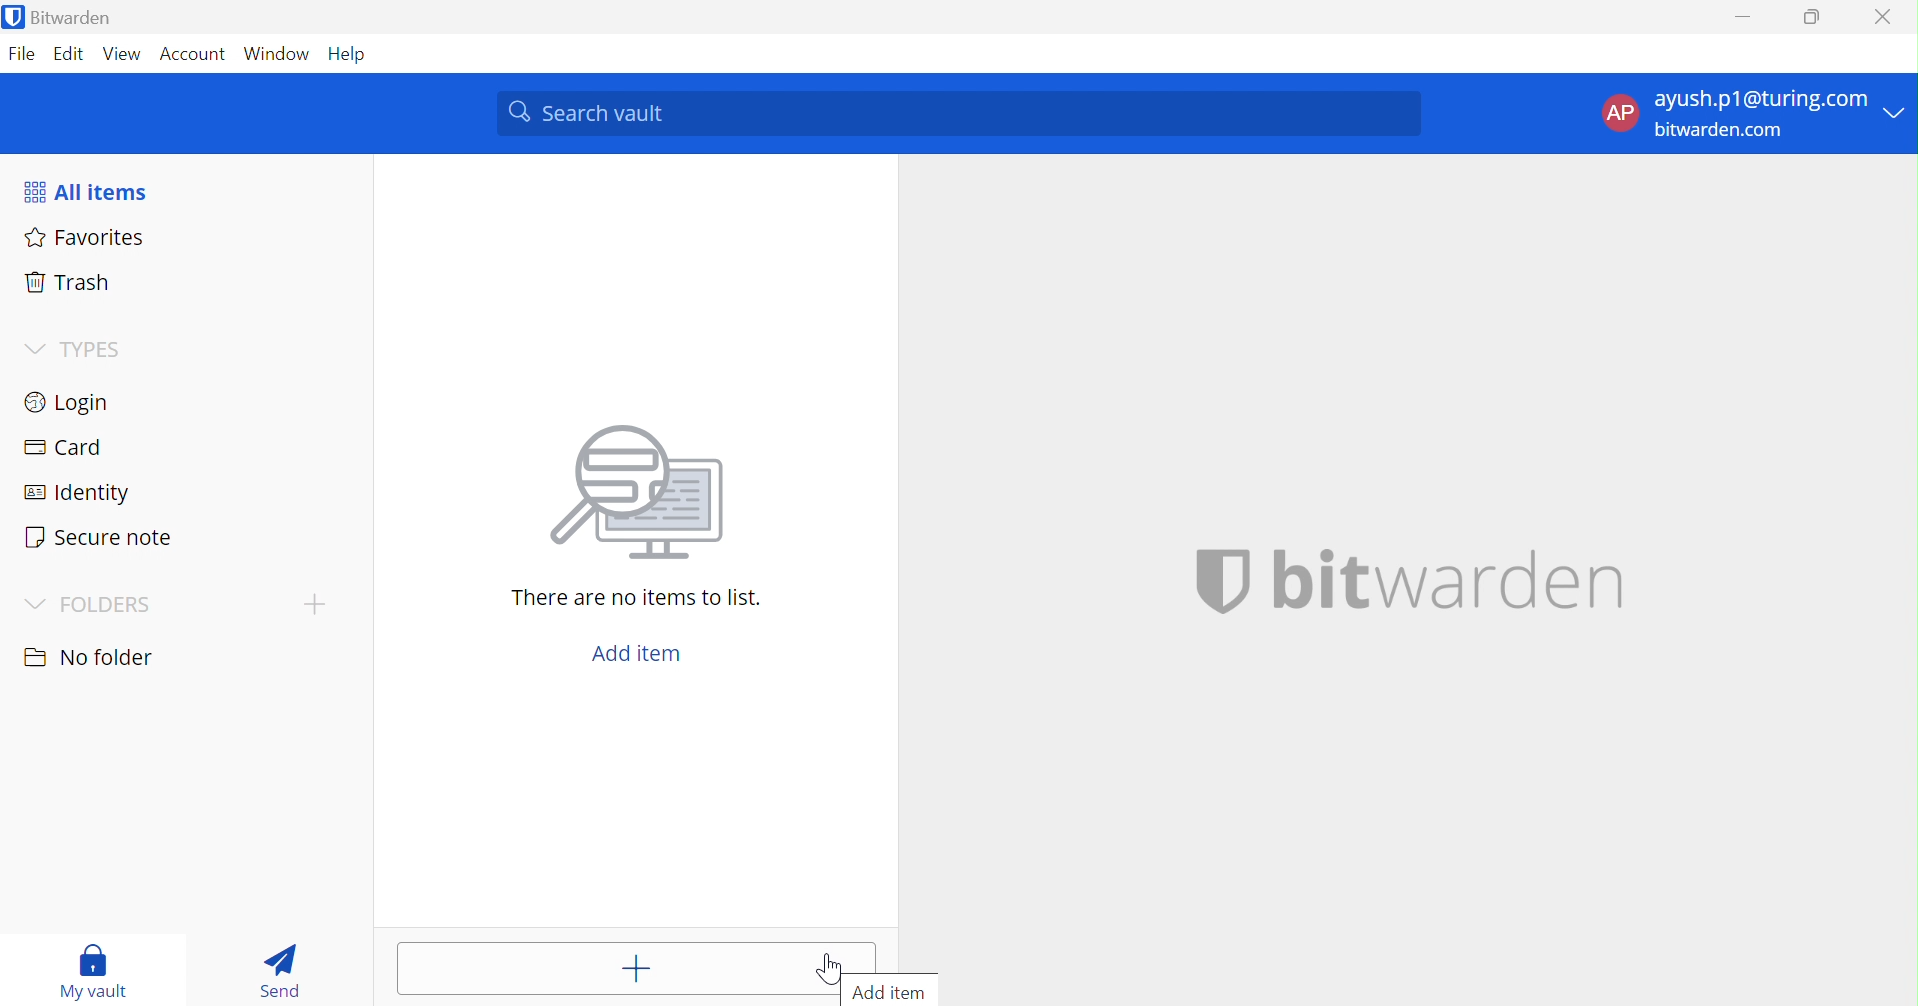  Describe the element at coordinates (190, 53) in the screenshot. I see `Account` at that location.